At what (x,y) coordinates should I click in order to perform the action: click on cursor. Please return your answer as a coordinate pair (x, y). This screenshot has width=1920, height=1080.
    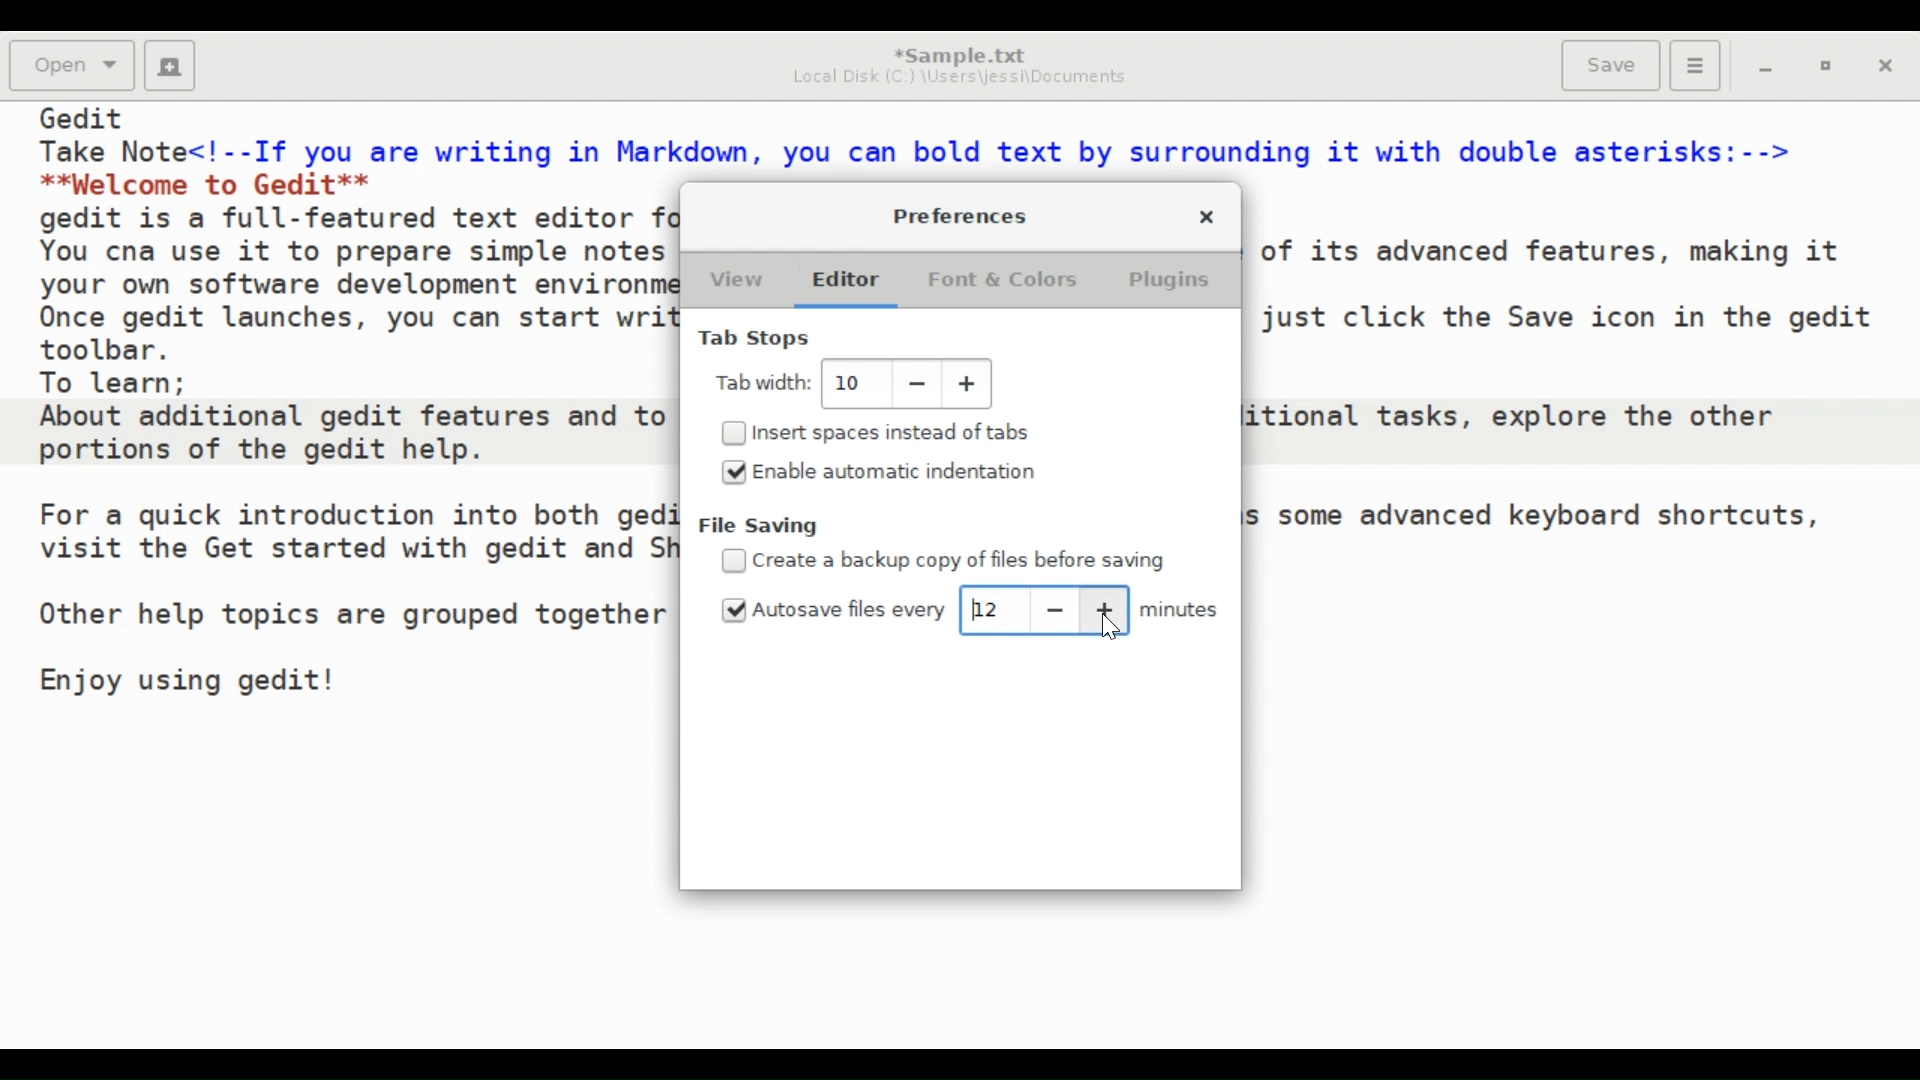
    Looking at the image, I should click on (1109, 630).